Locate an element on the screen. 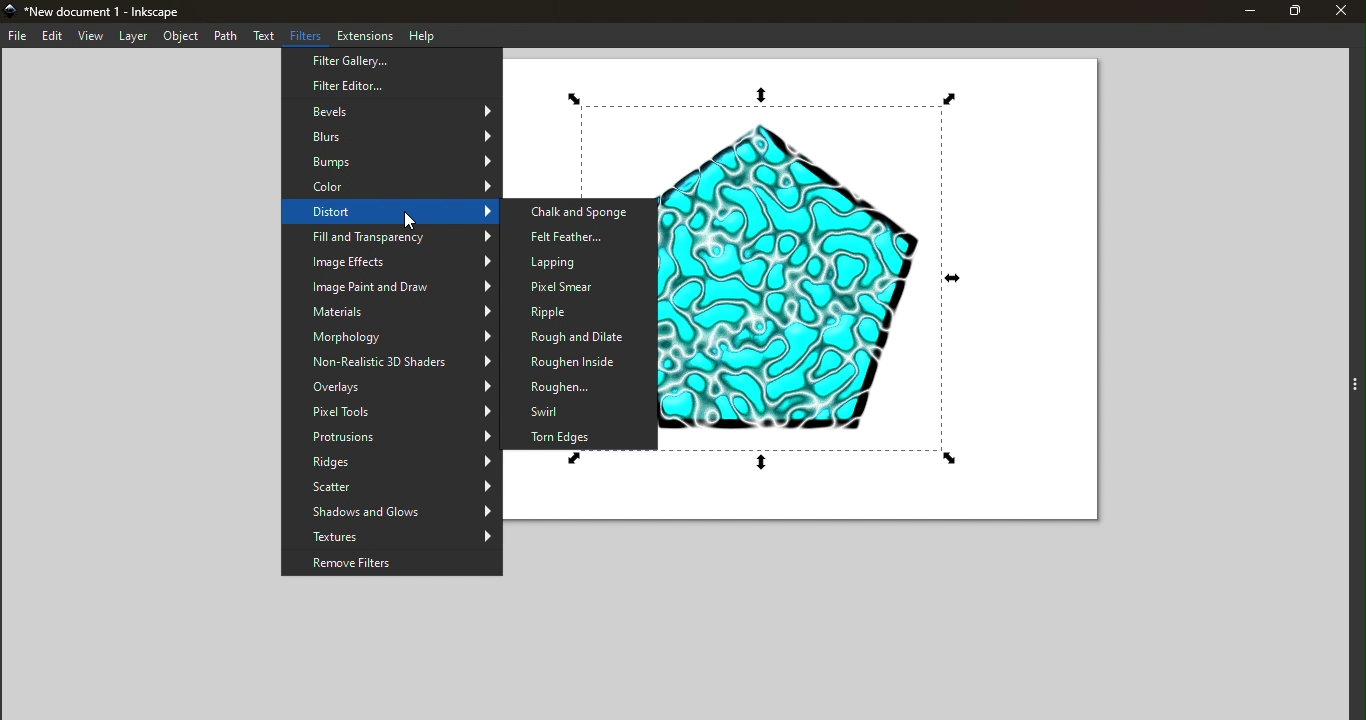  Lapping is located at coordinates (581, 263).